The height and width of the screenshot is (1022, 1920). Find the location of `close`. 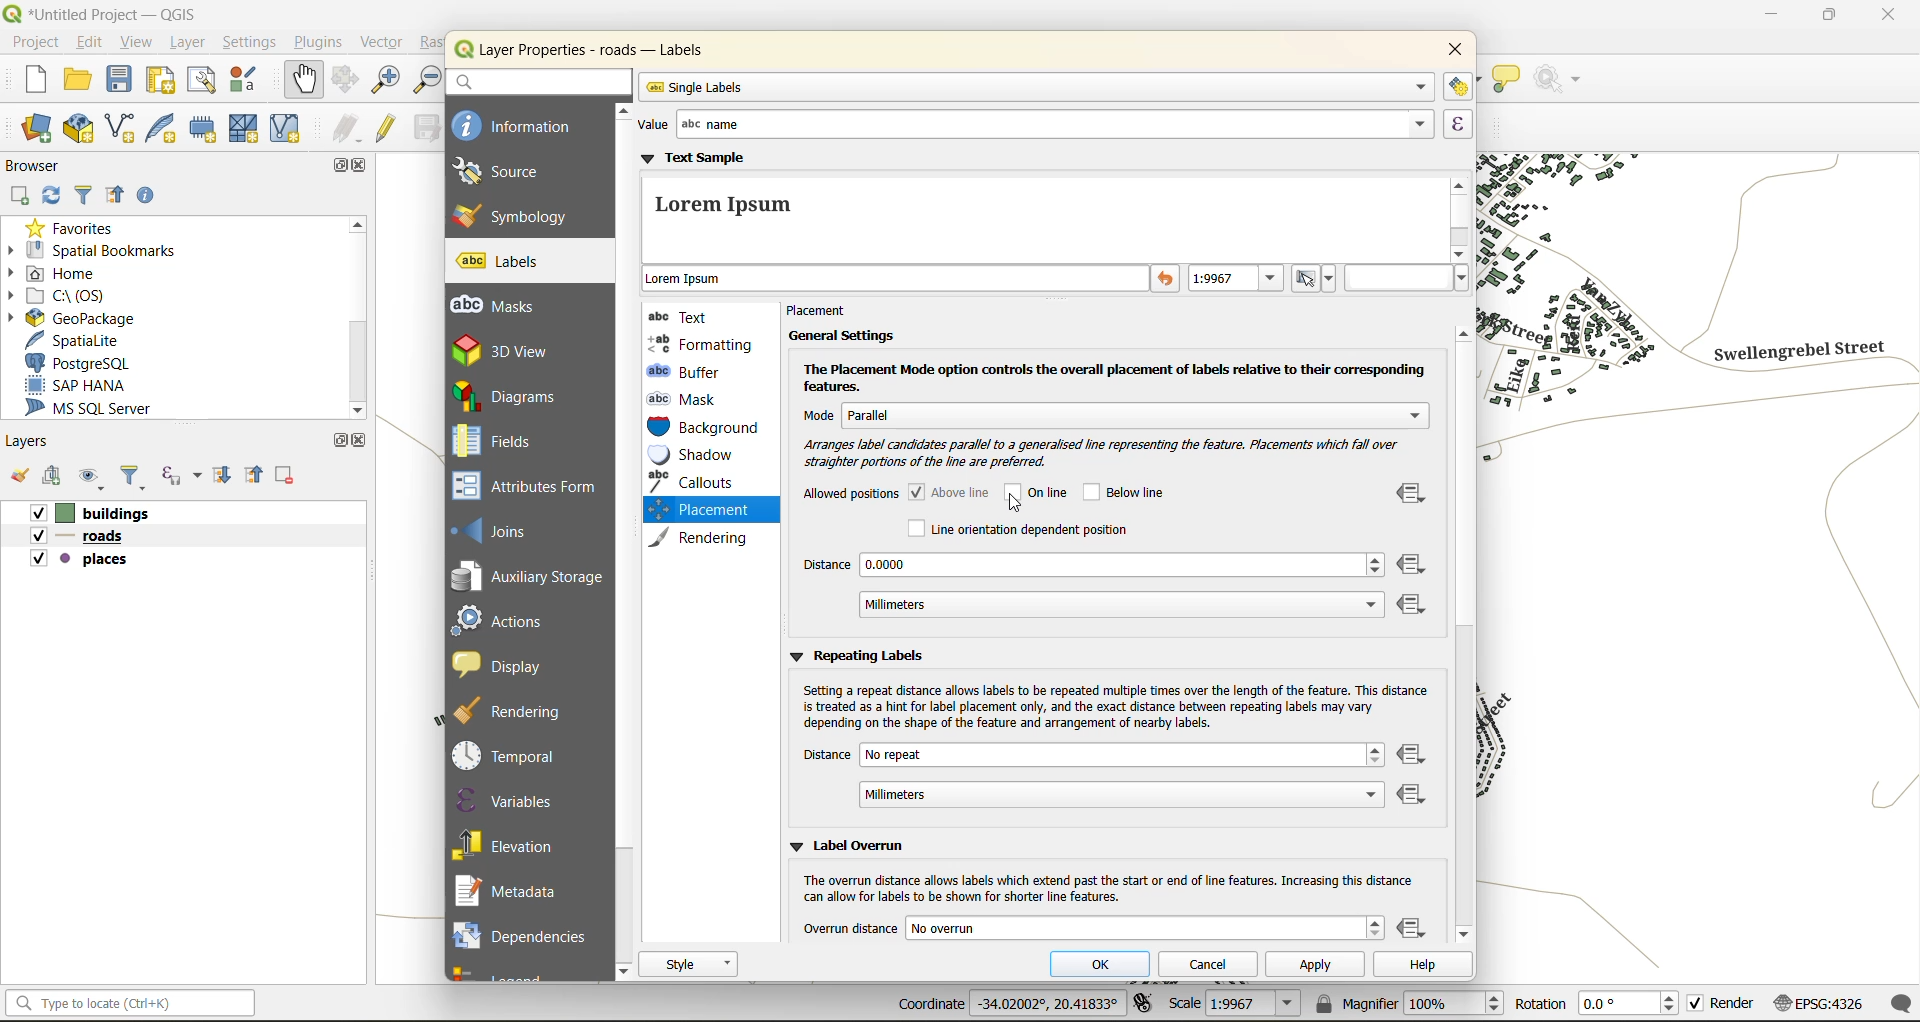

close is located at coordinates (1449, 51).